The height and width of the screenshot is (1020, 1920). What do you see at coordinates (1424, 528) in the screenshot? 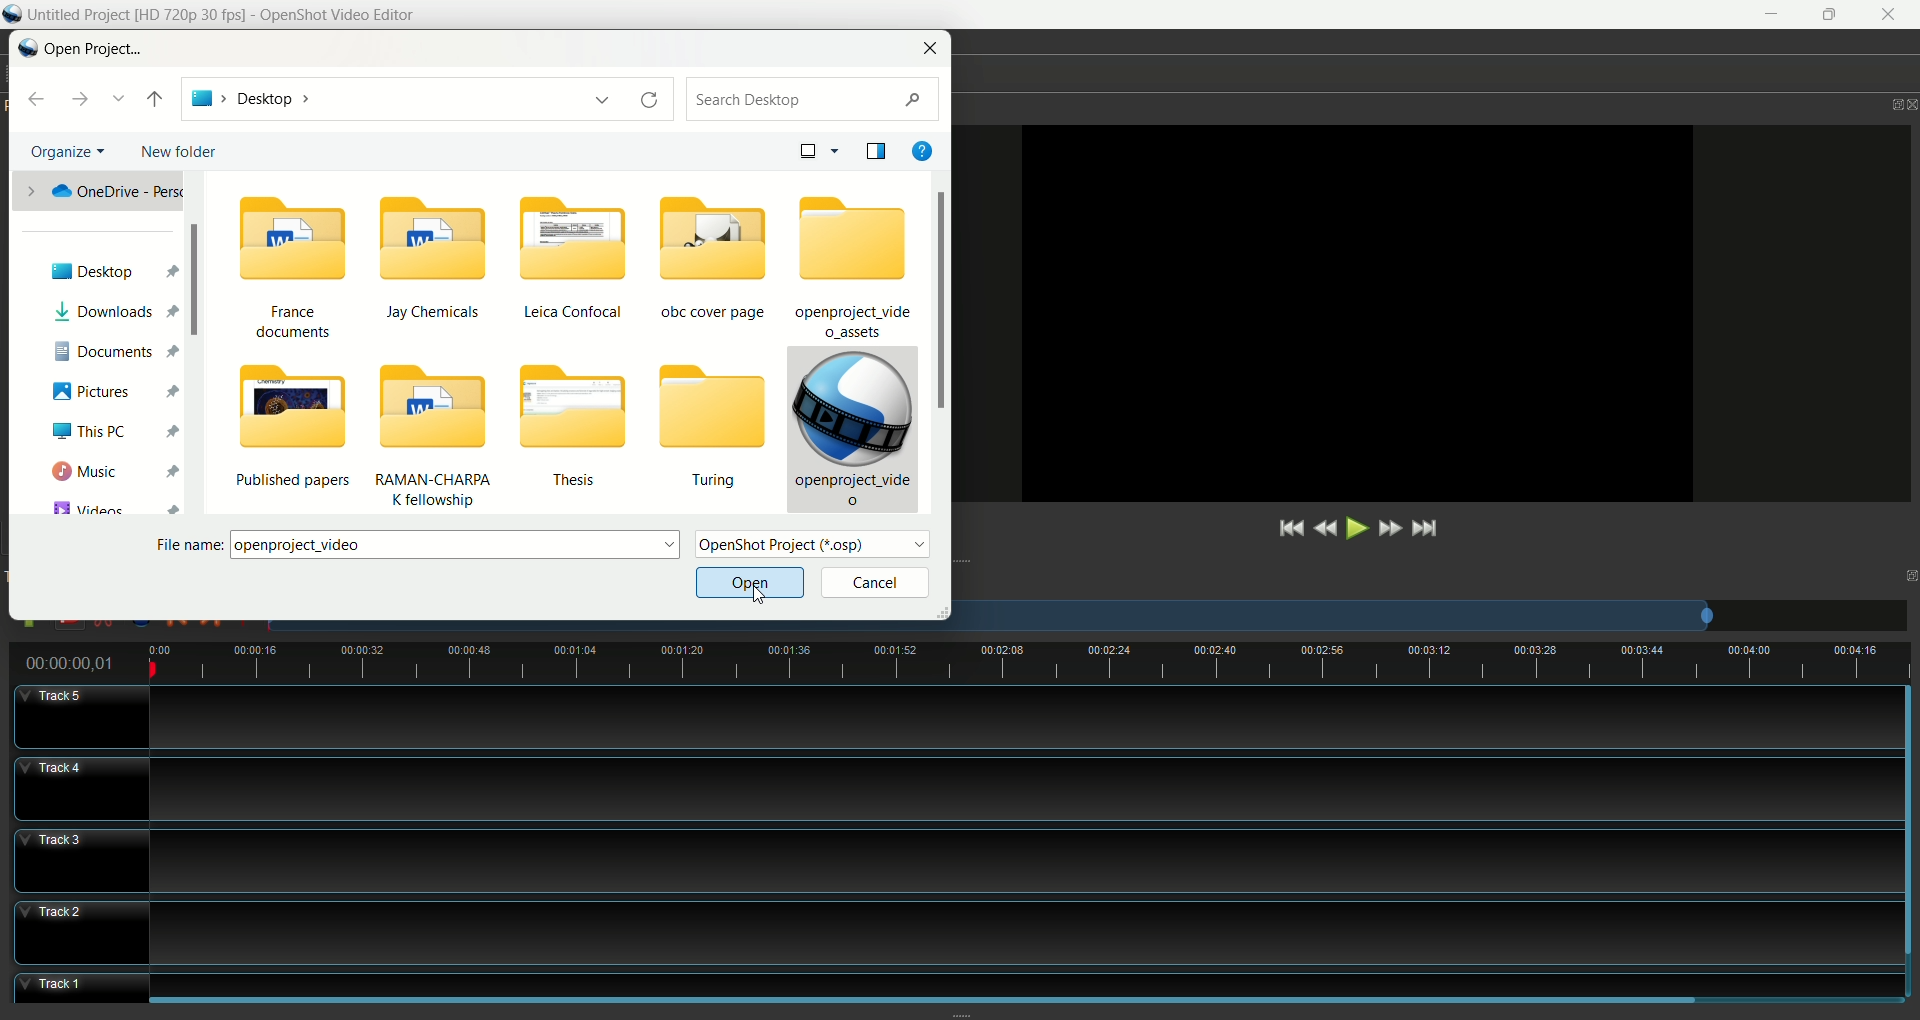
I see `jump to end` at bounding box center [1424, 528].